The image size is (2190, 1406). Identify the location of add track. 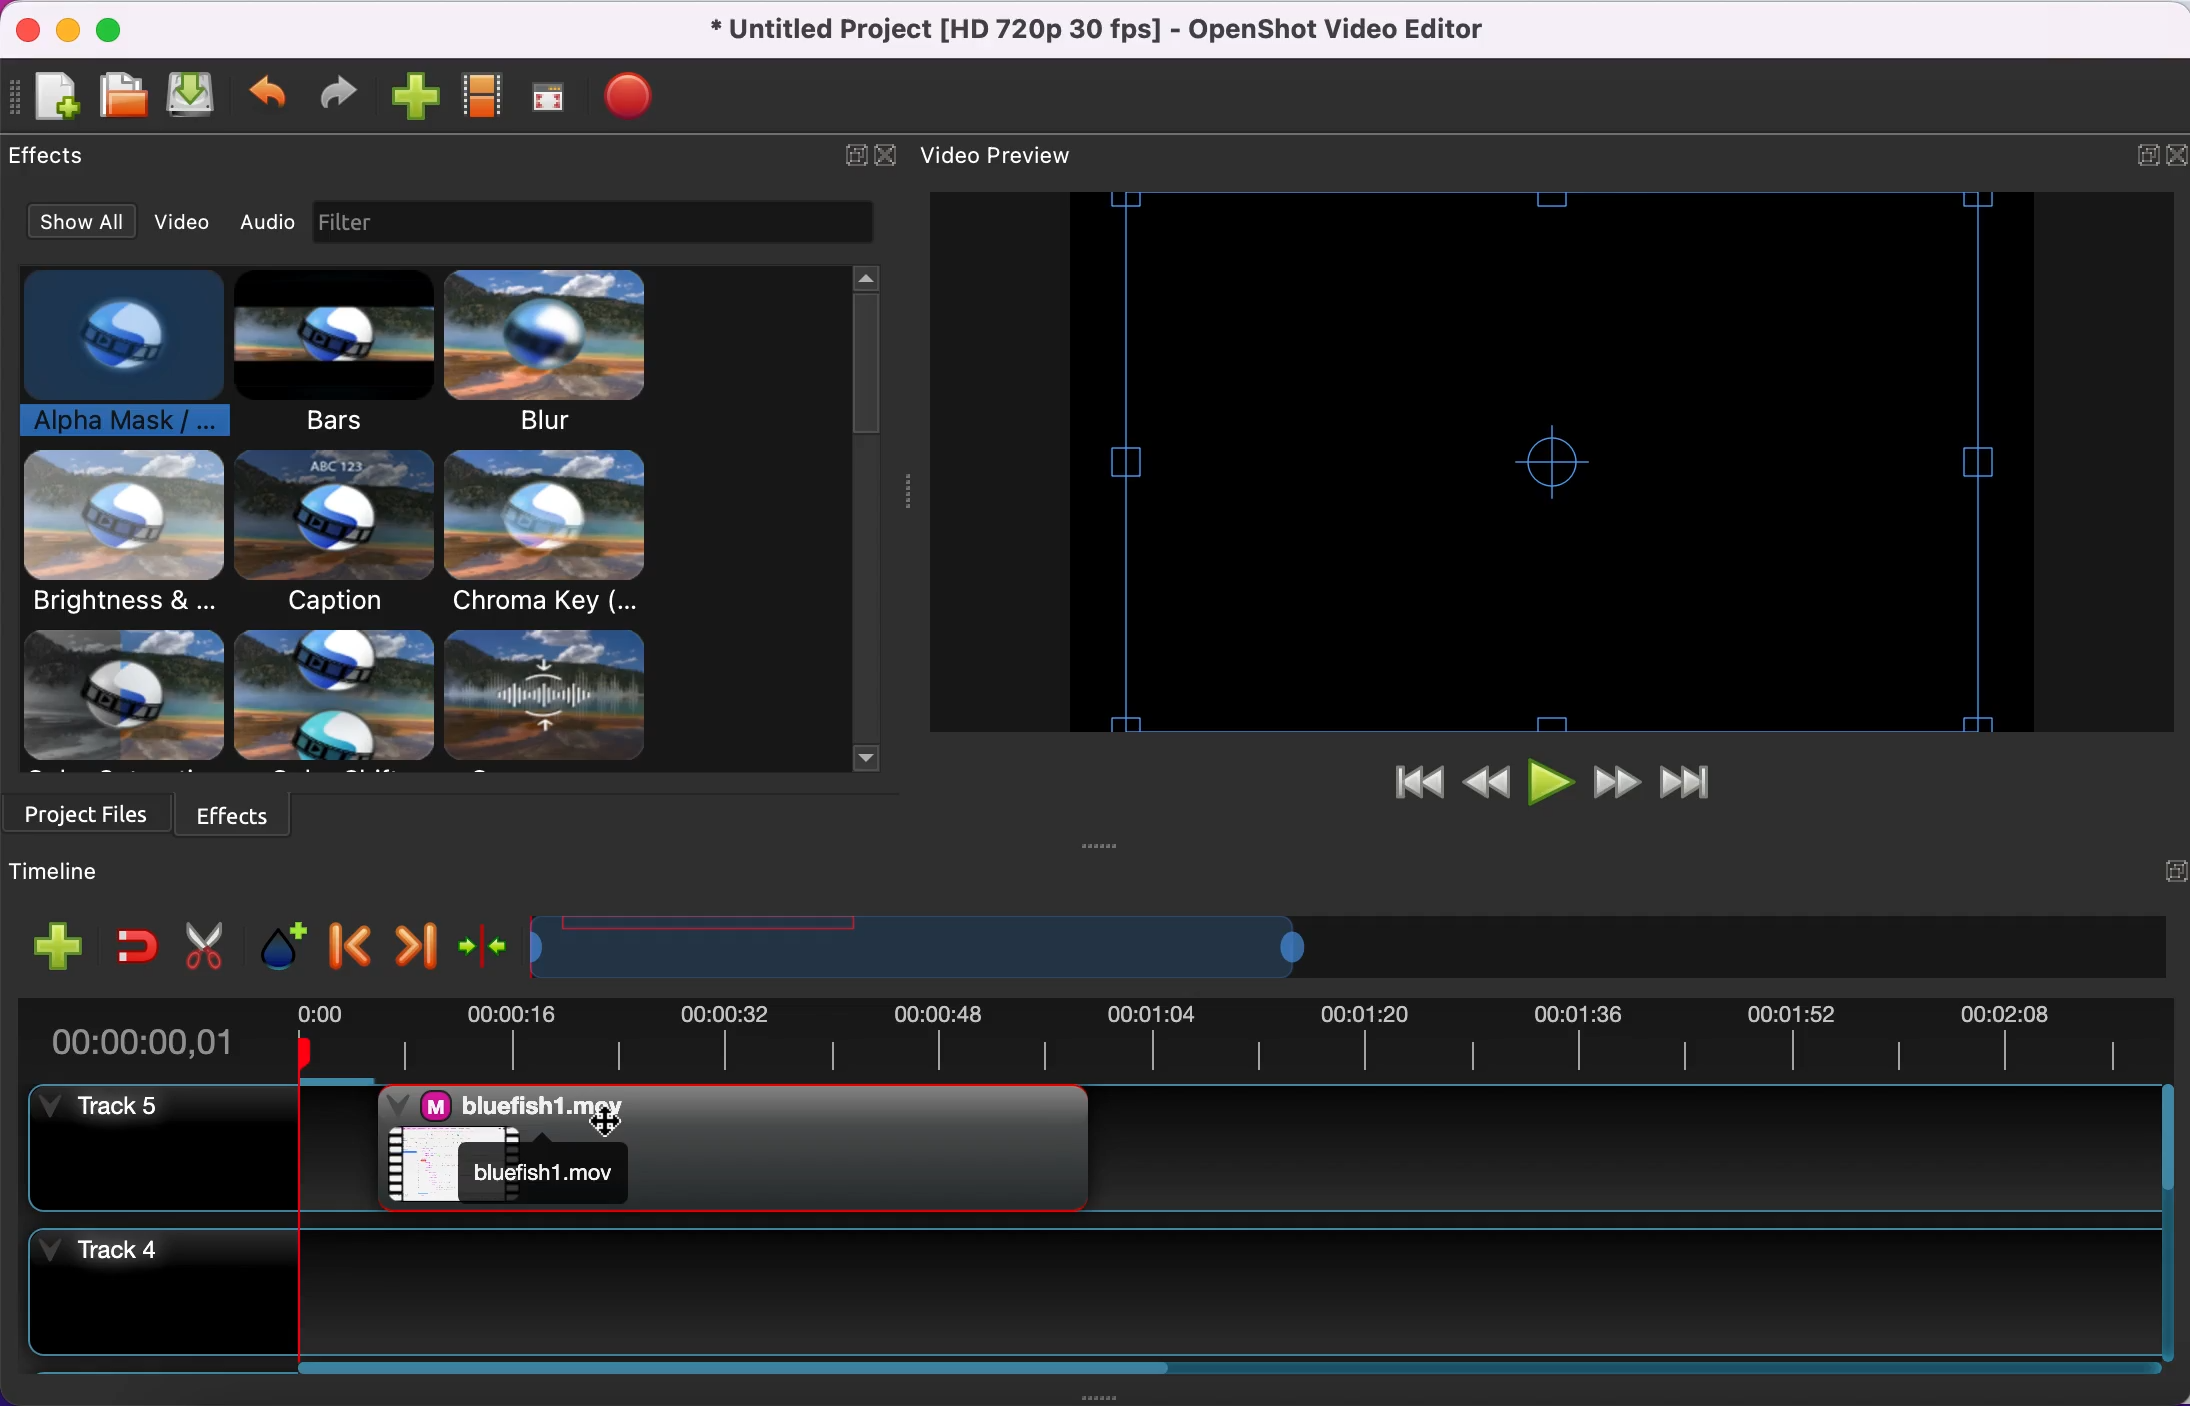
(53, 950).